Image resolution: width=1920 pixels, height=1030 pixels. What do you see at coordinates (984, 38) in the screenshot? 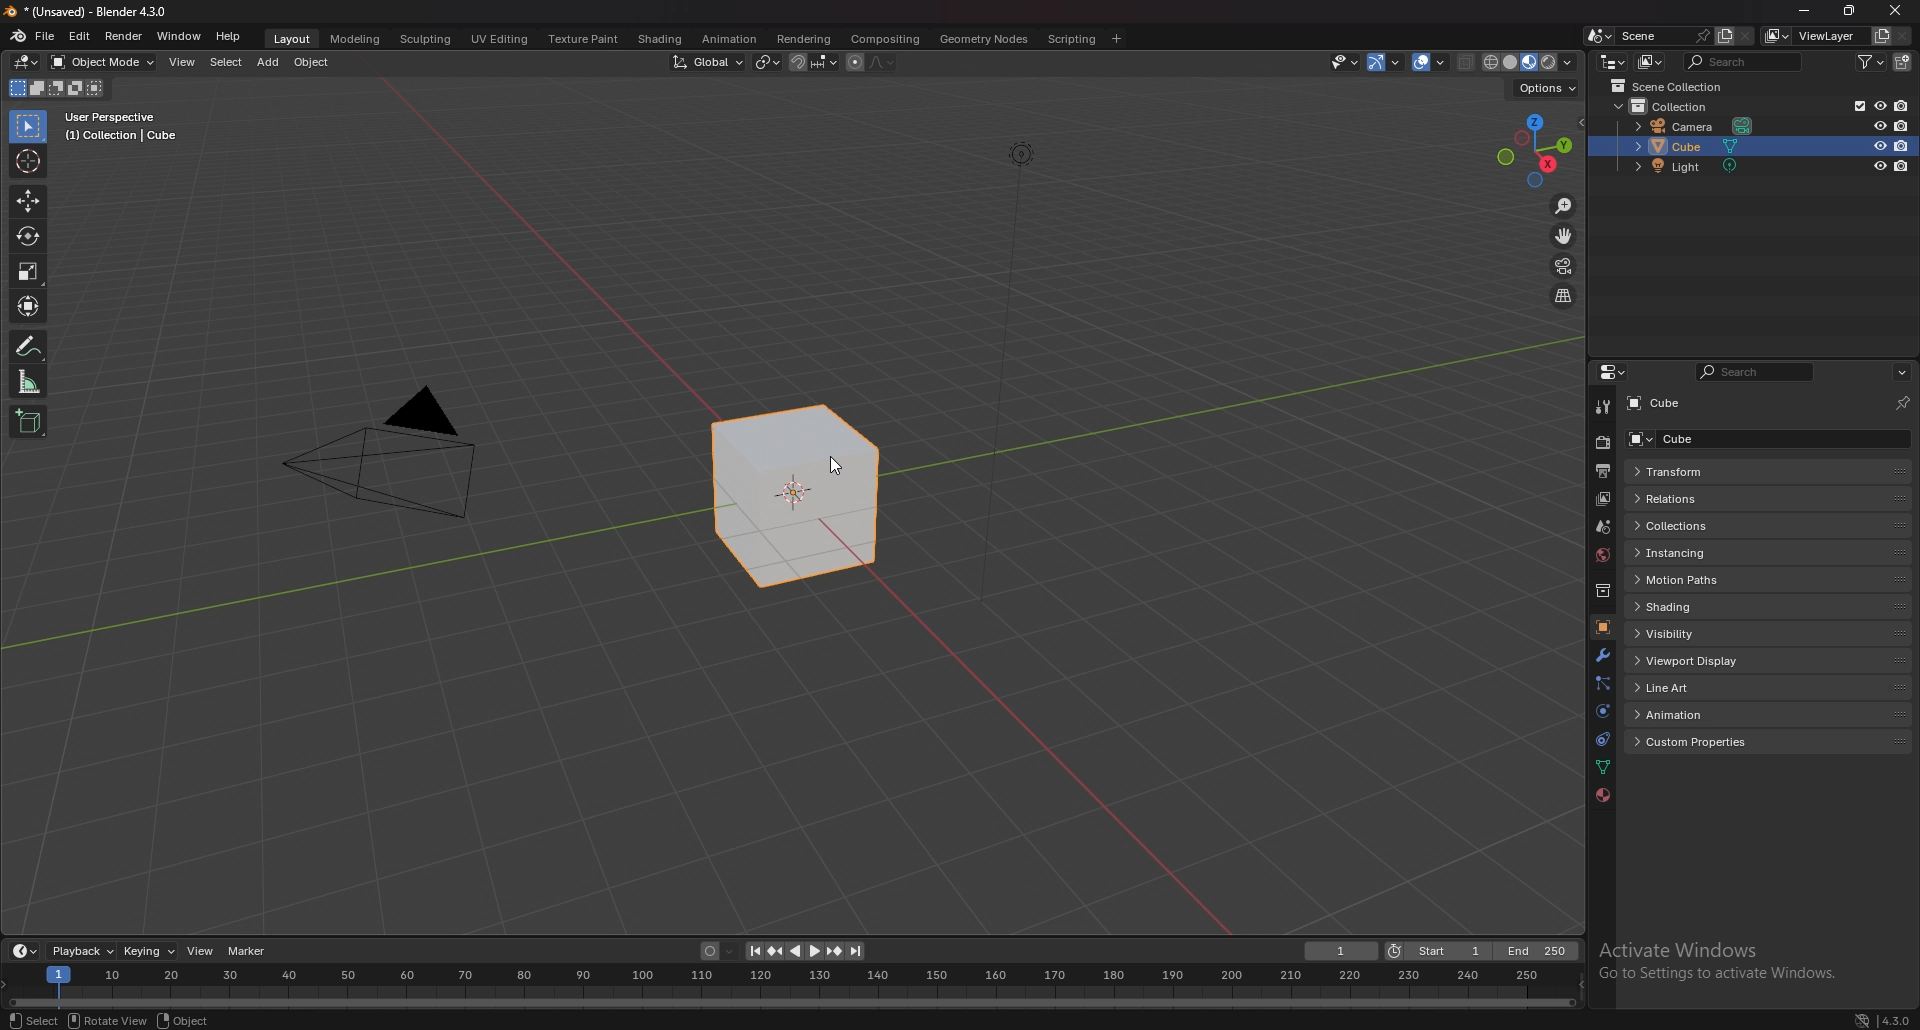
I see `geometry nodes` at bounding box center [984, 38].